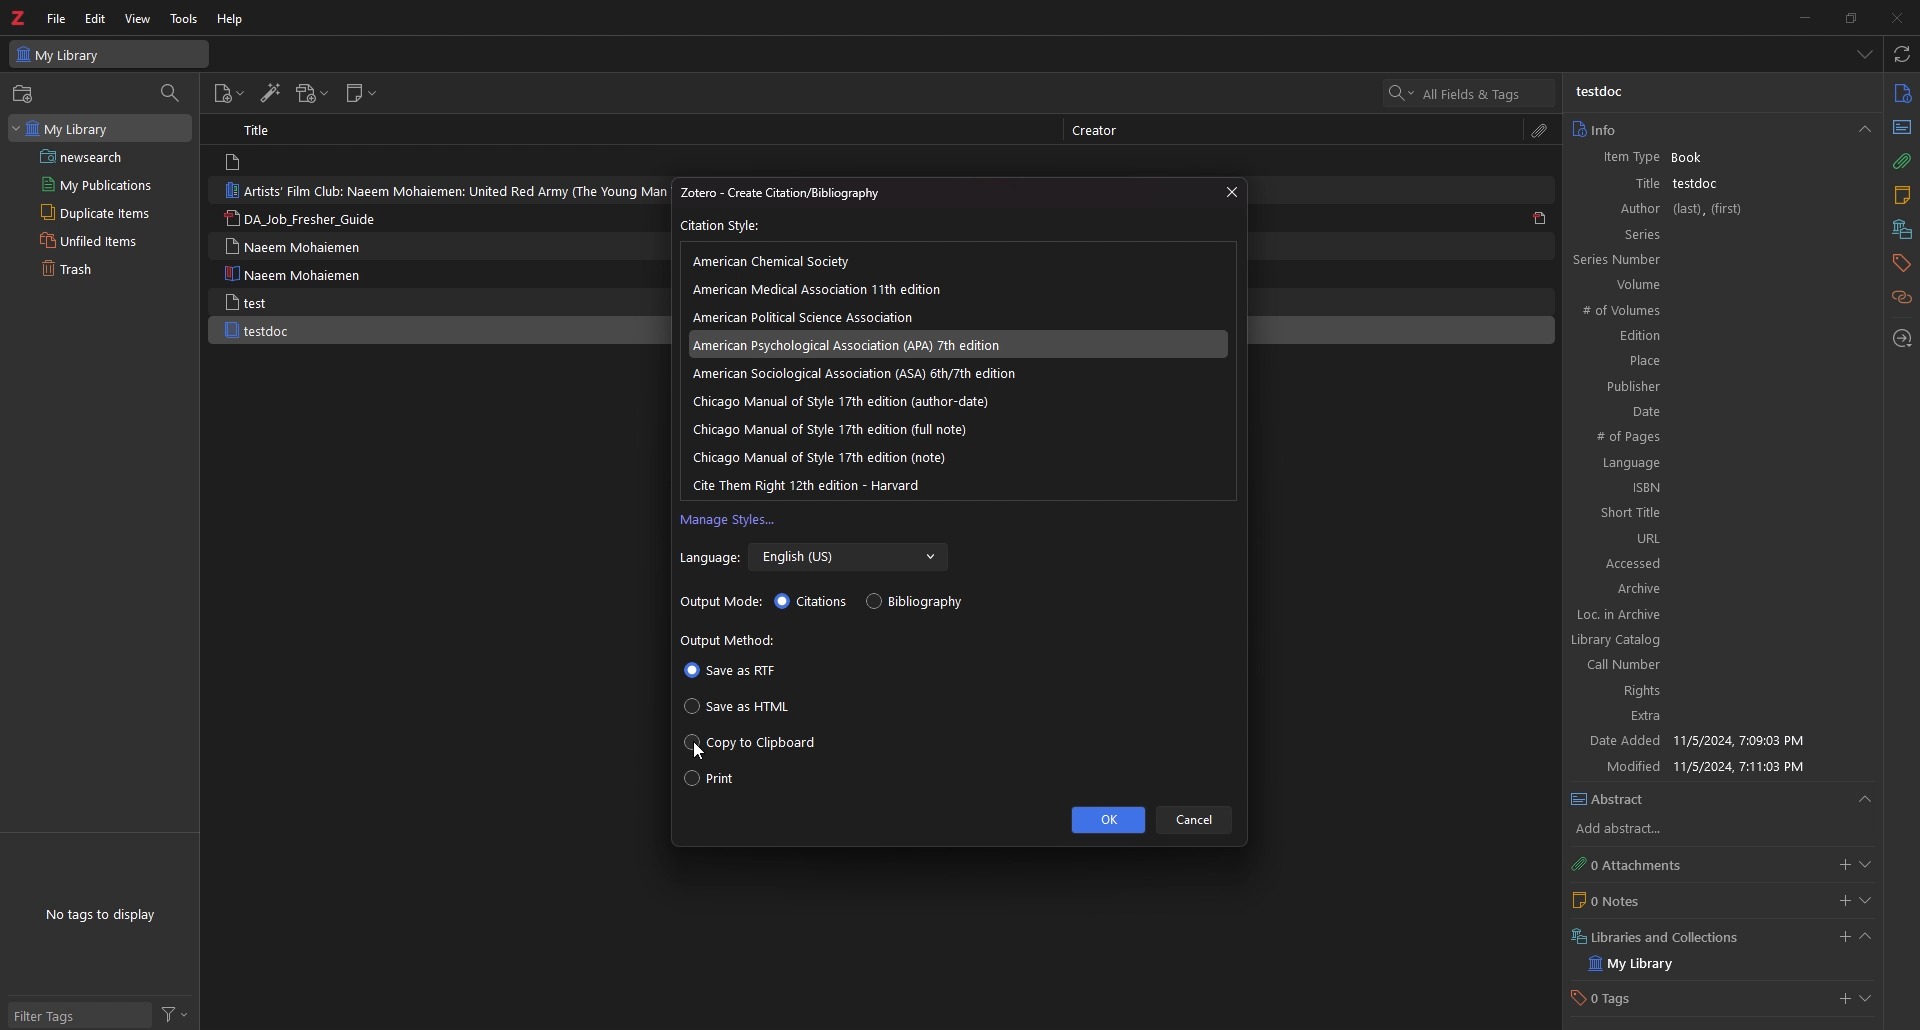 The image size is (1920, 1030). What do you see at coordinates (1636, 830) in the screenshot?
I see `add abstract` at bounding box center [1636, 830].